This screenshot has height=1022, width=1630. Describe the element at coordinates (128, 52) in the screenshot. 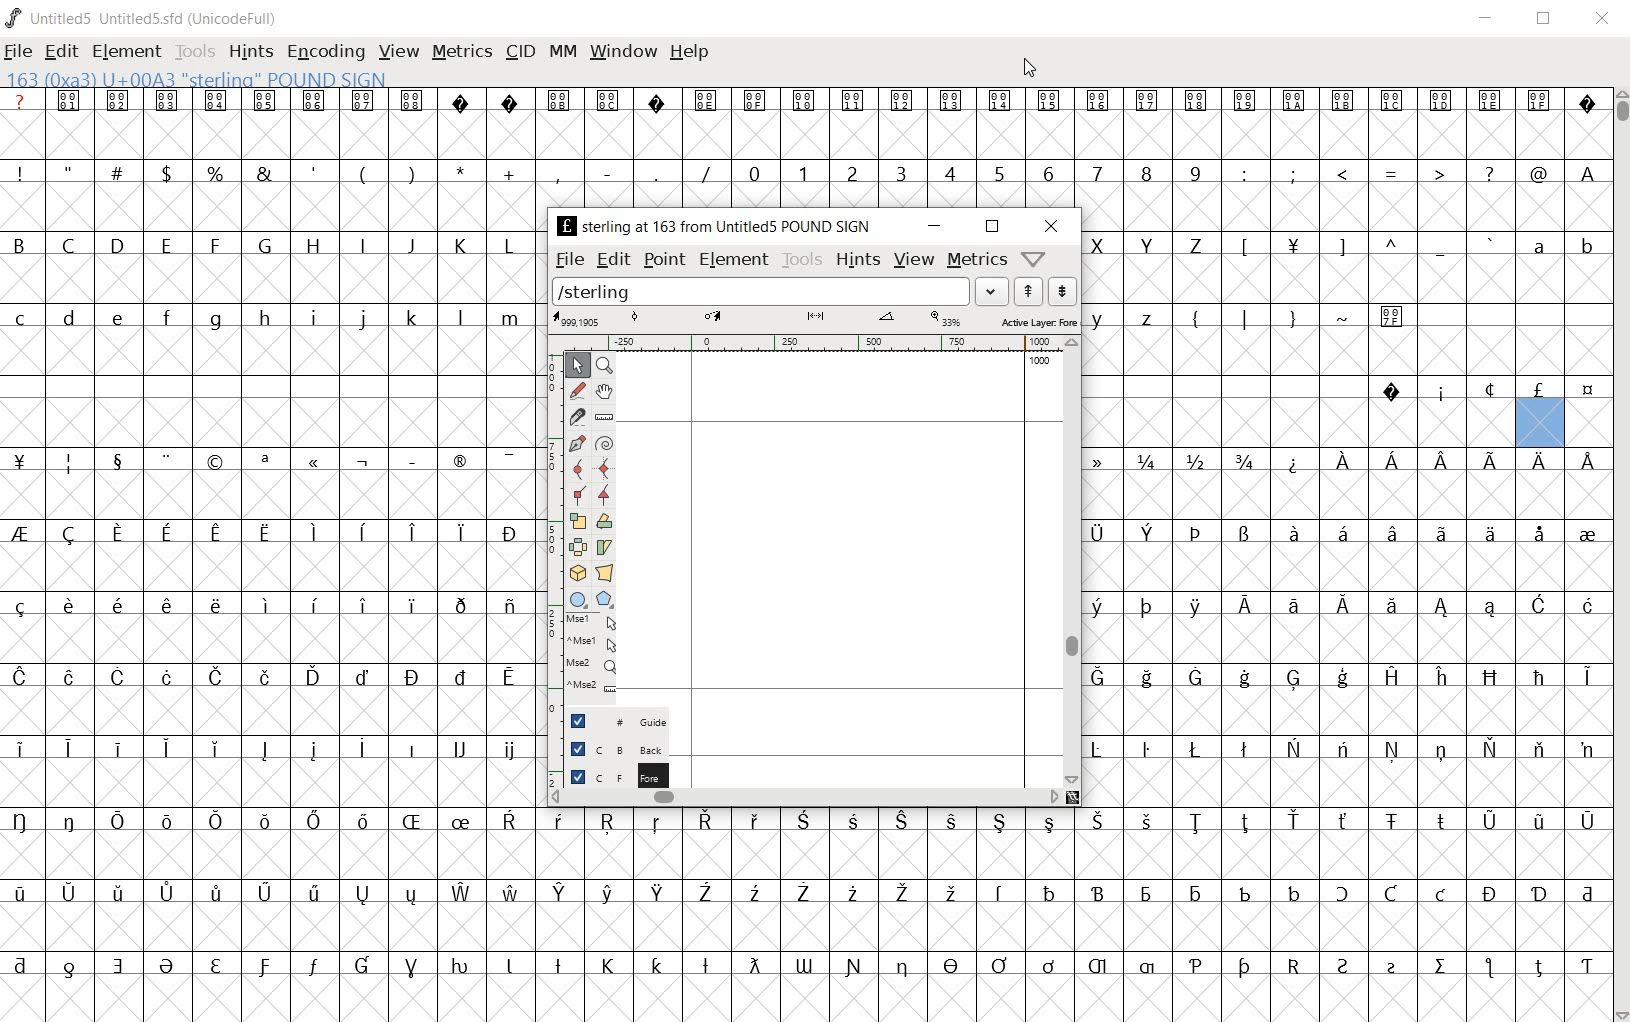

I see `element` at that location.